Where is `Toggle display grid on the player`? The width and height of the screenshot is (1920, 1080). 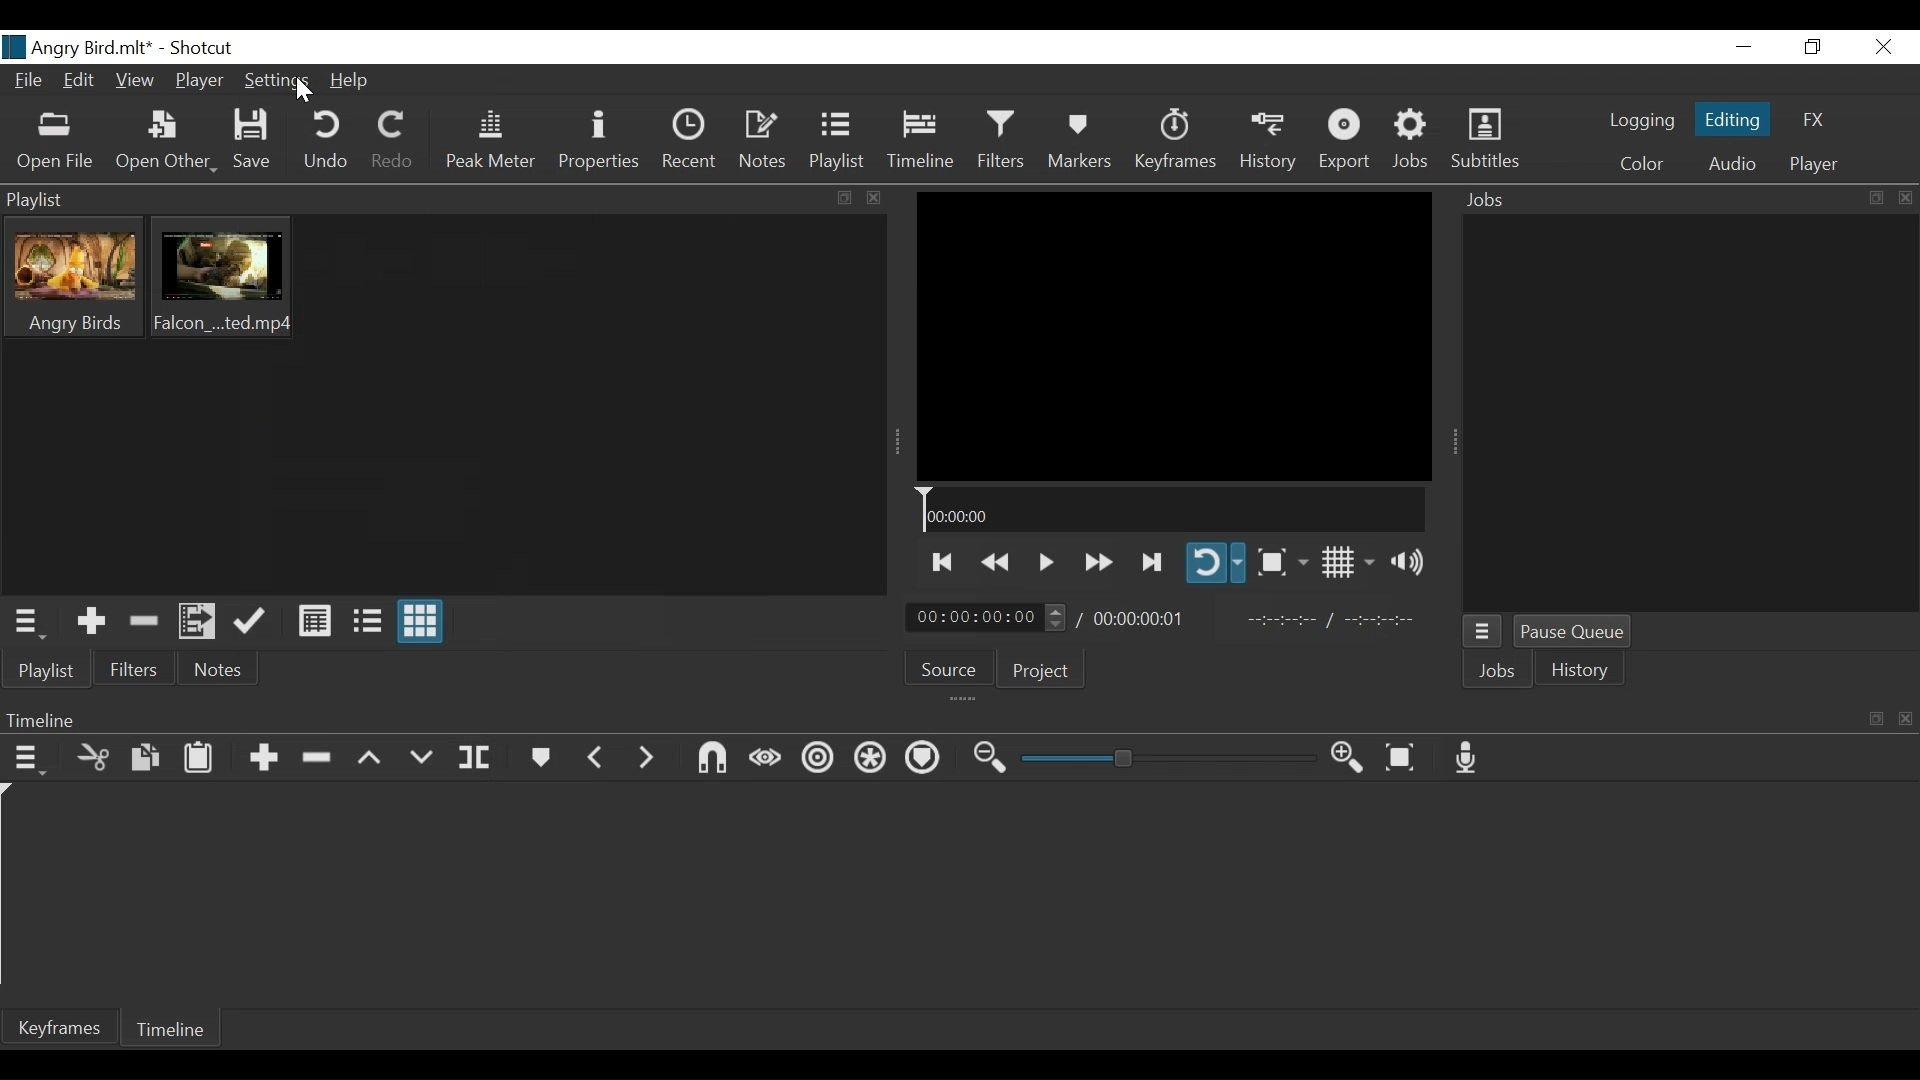
Toggle display grid on the player is located at coordinates (1348, 563).